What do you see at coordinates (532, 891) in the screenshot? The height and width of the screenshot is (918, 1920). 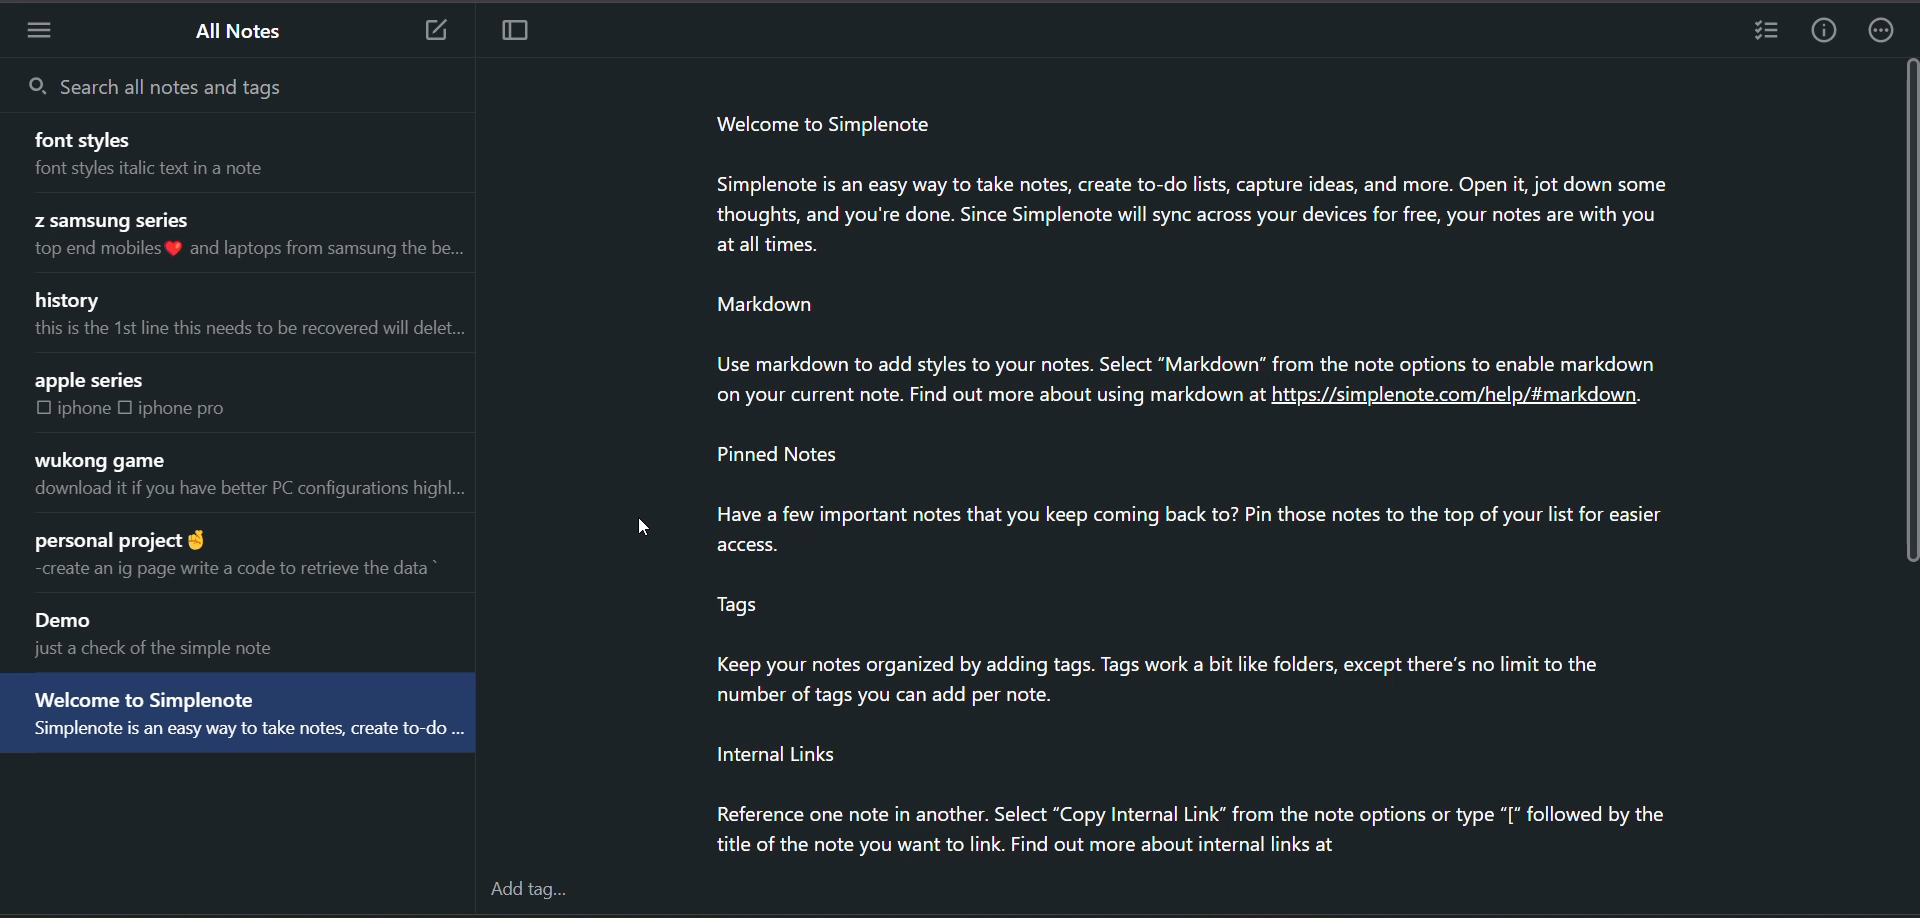 I see `add tag` at bounding box center [532, 891].